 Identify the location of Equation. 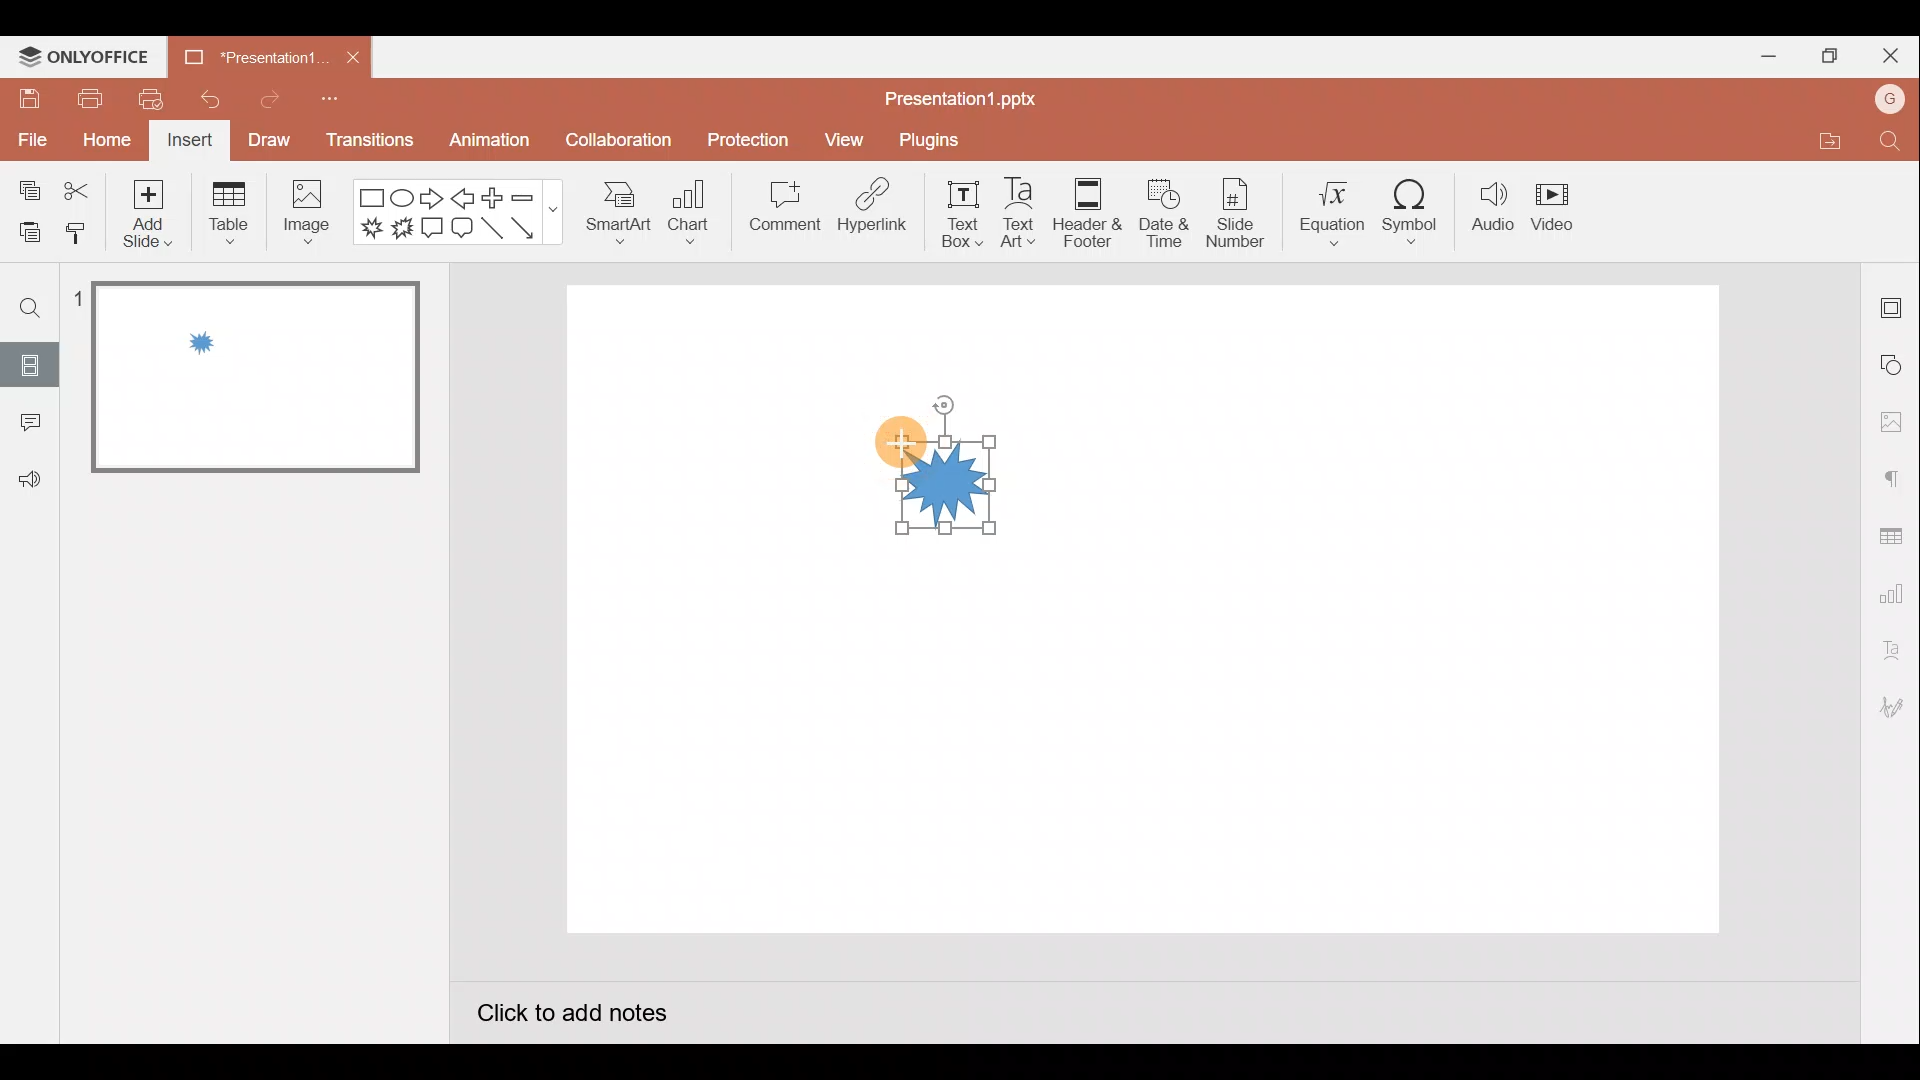
(1327, 215).